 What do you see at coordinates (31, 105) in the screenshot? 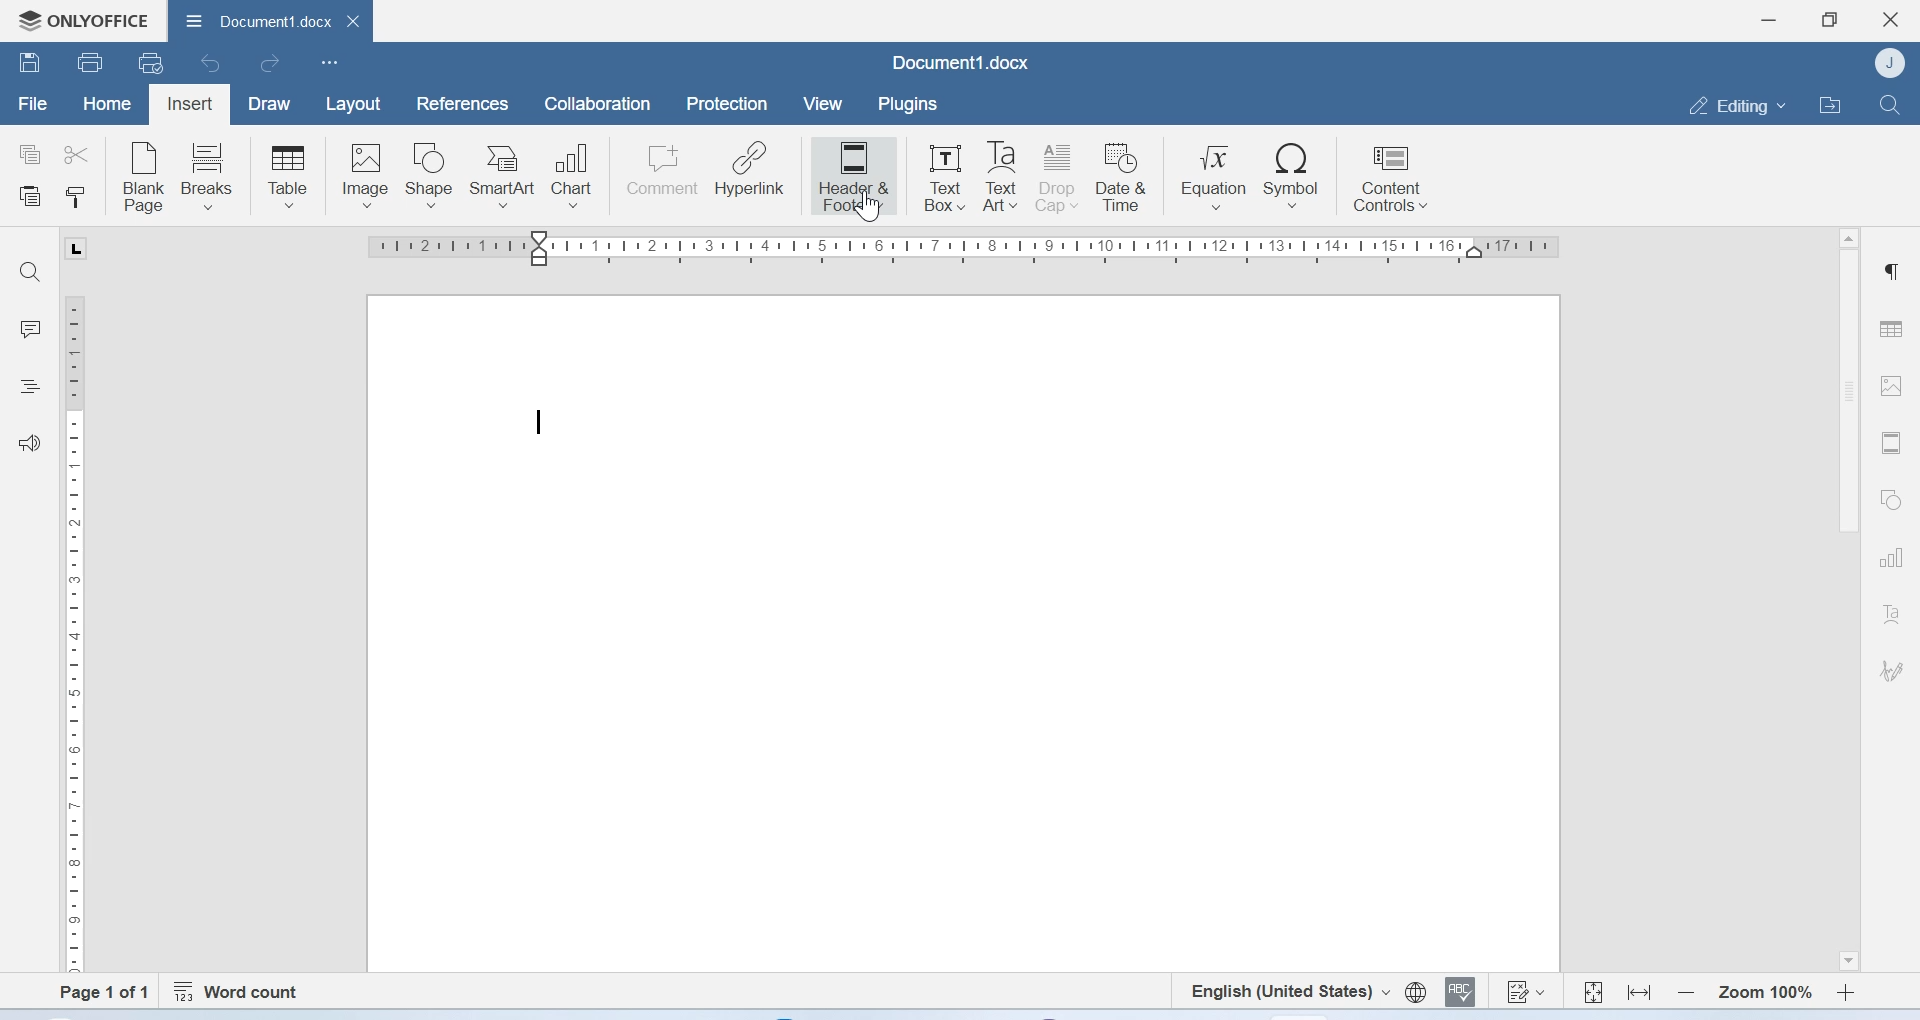
I see `File` at bounding box center [31, 105].